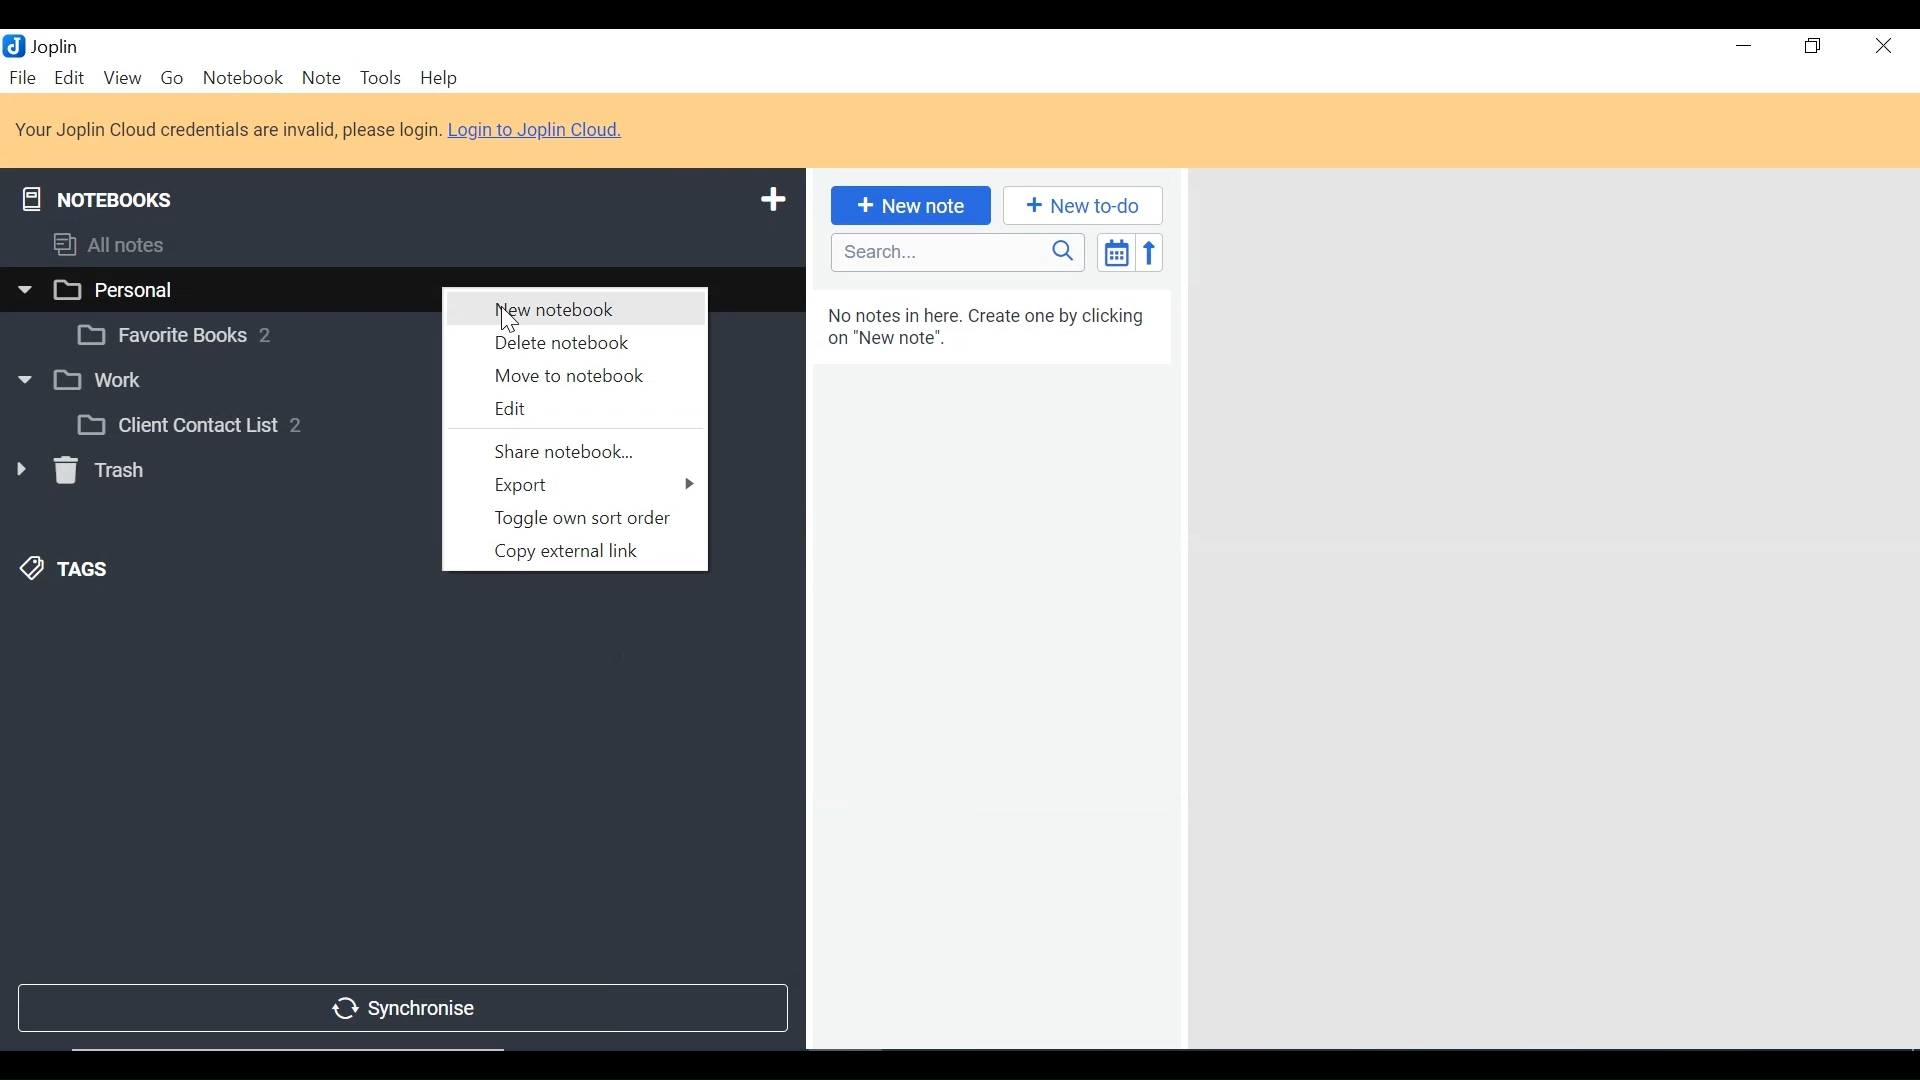 The width and height of the screenshot is (1920, 1080). I want to click on Export, so click(578, 486).